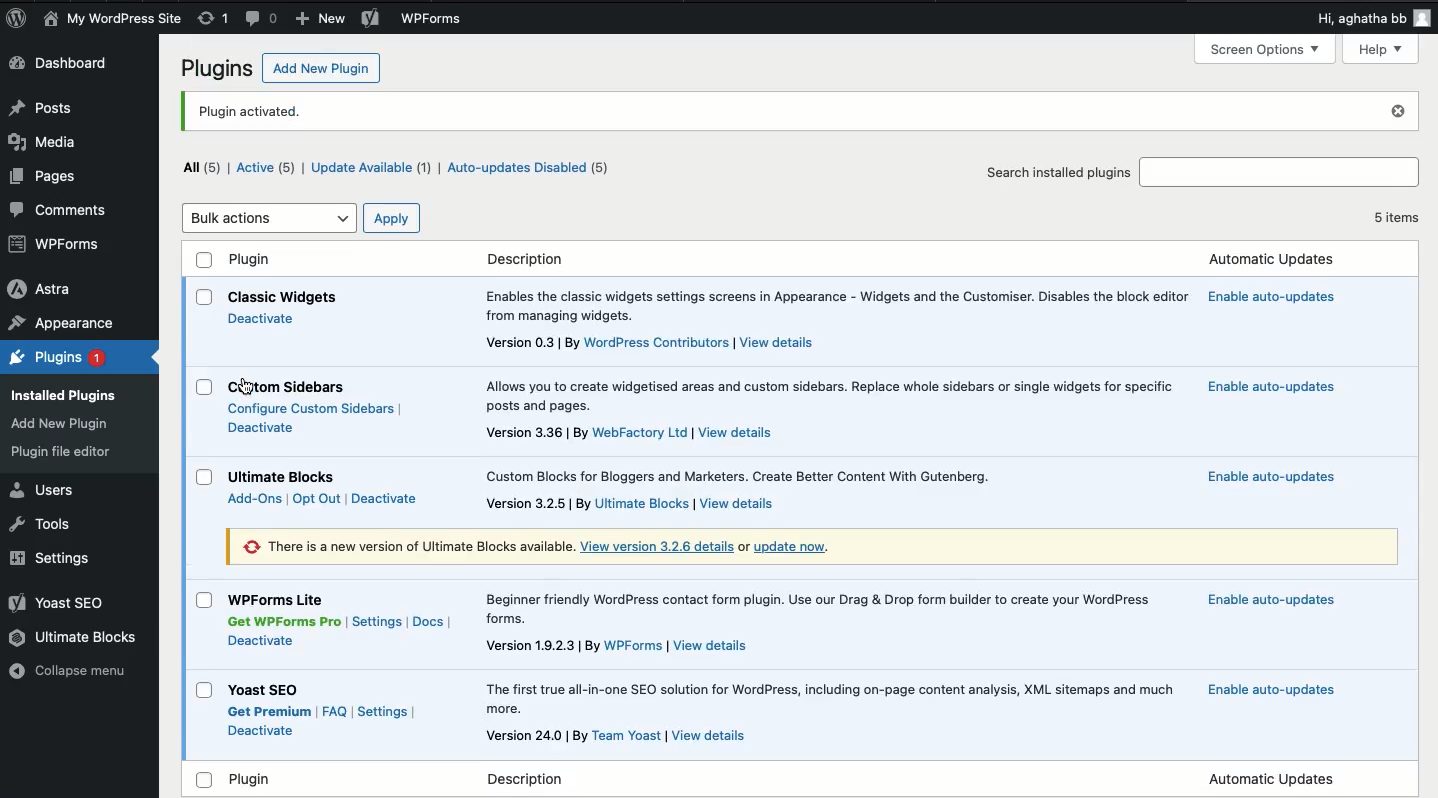 This screenshot has width=1438, height=798. Describe the element at coordinates (1283, 299) in the screenshot. I see `Automatic updates` at that location.